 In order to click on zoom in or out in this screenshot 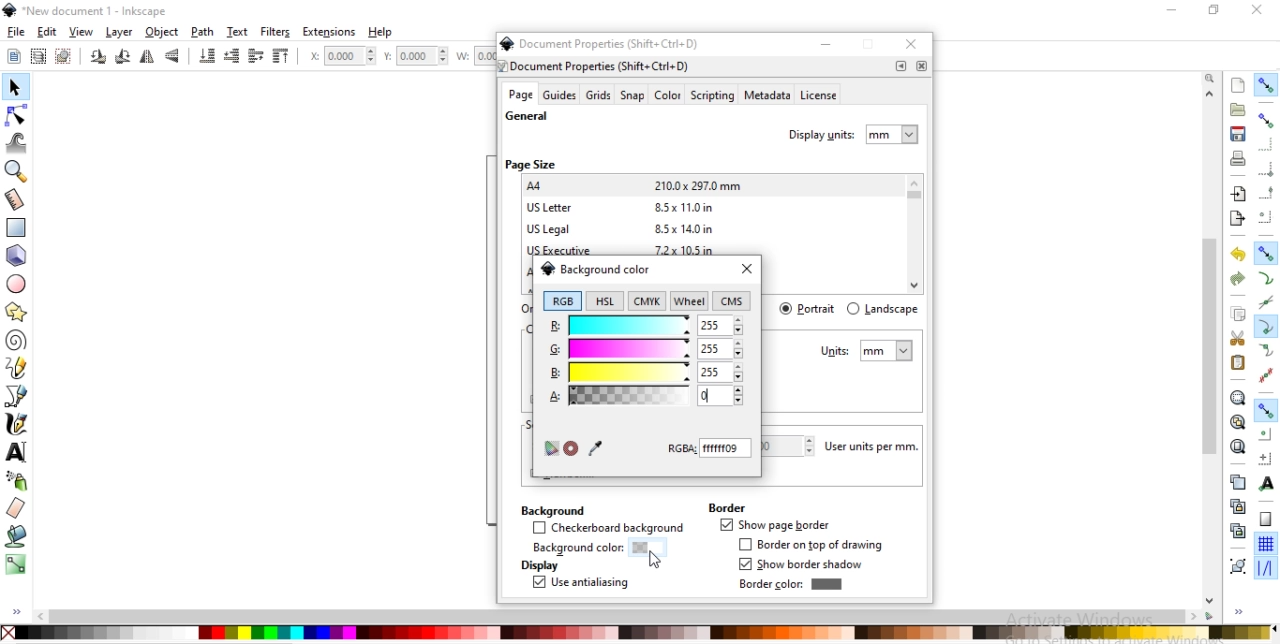, I will do `click(18, 171)`.